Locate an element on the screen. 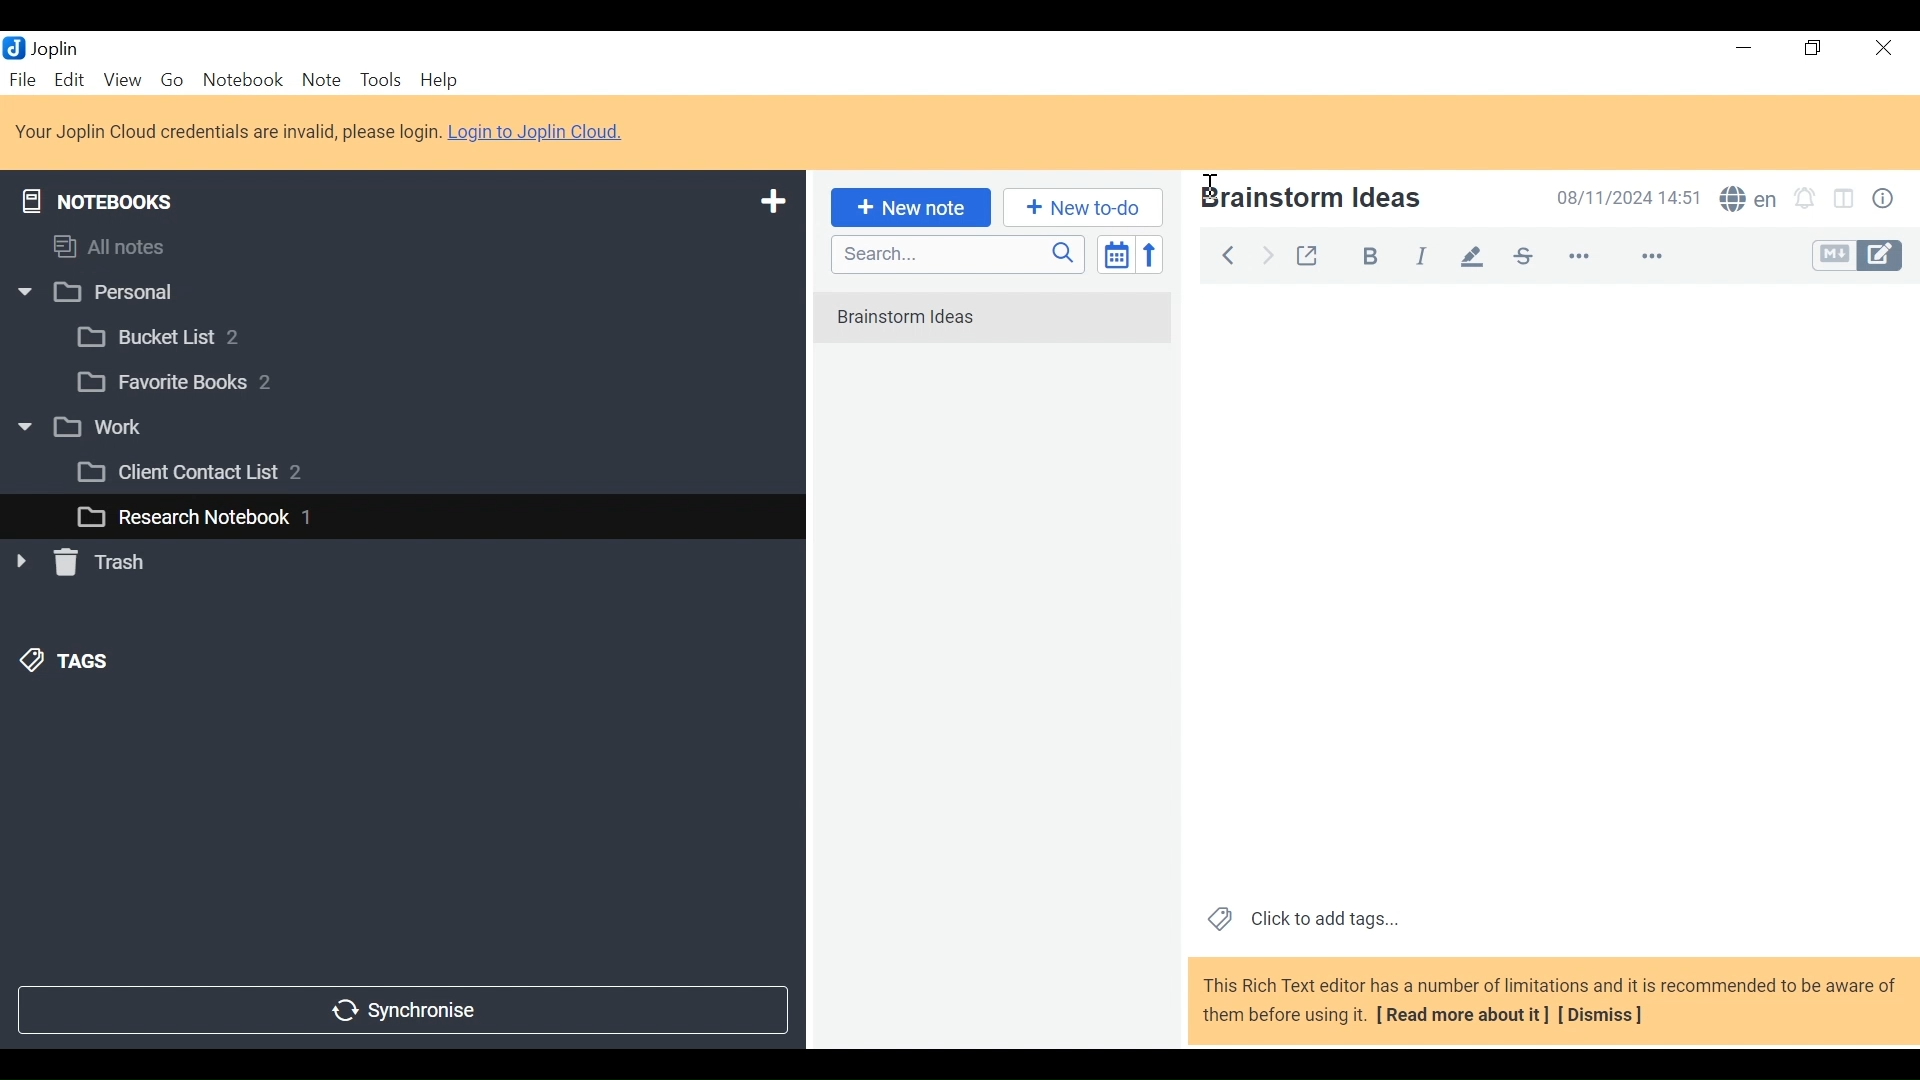 This screenshot has height=1080, width=1920. Bold is located at coordinates (1361, 253).